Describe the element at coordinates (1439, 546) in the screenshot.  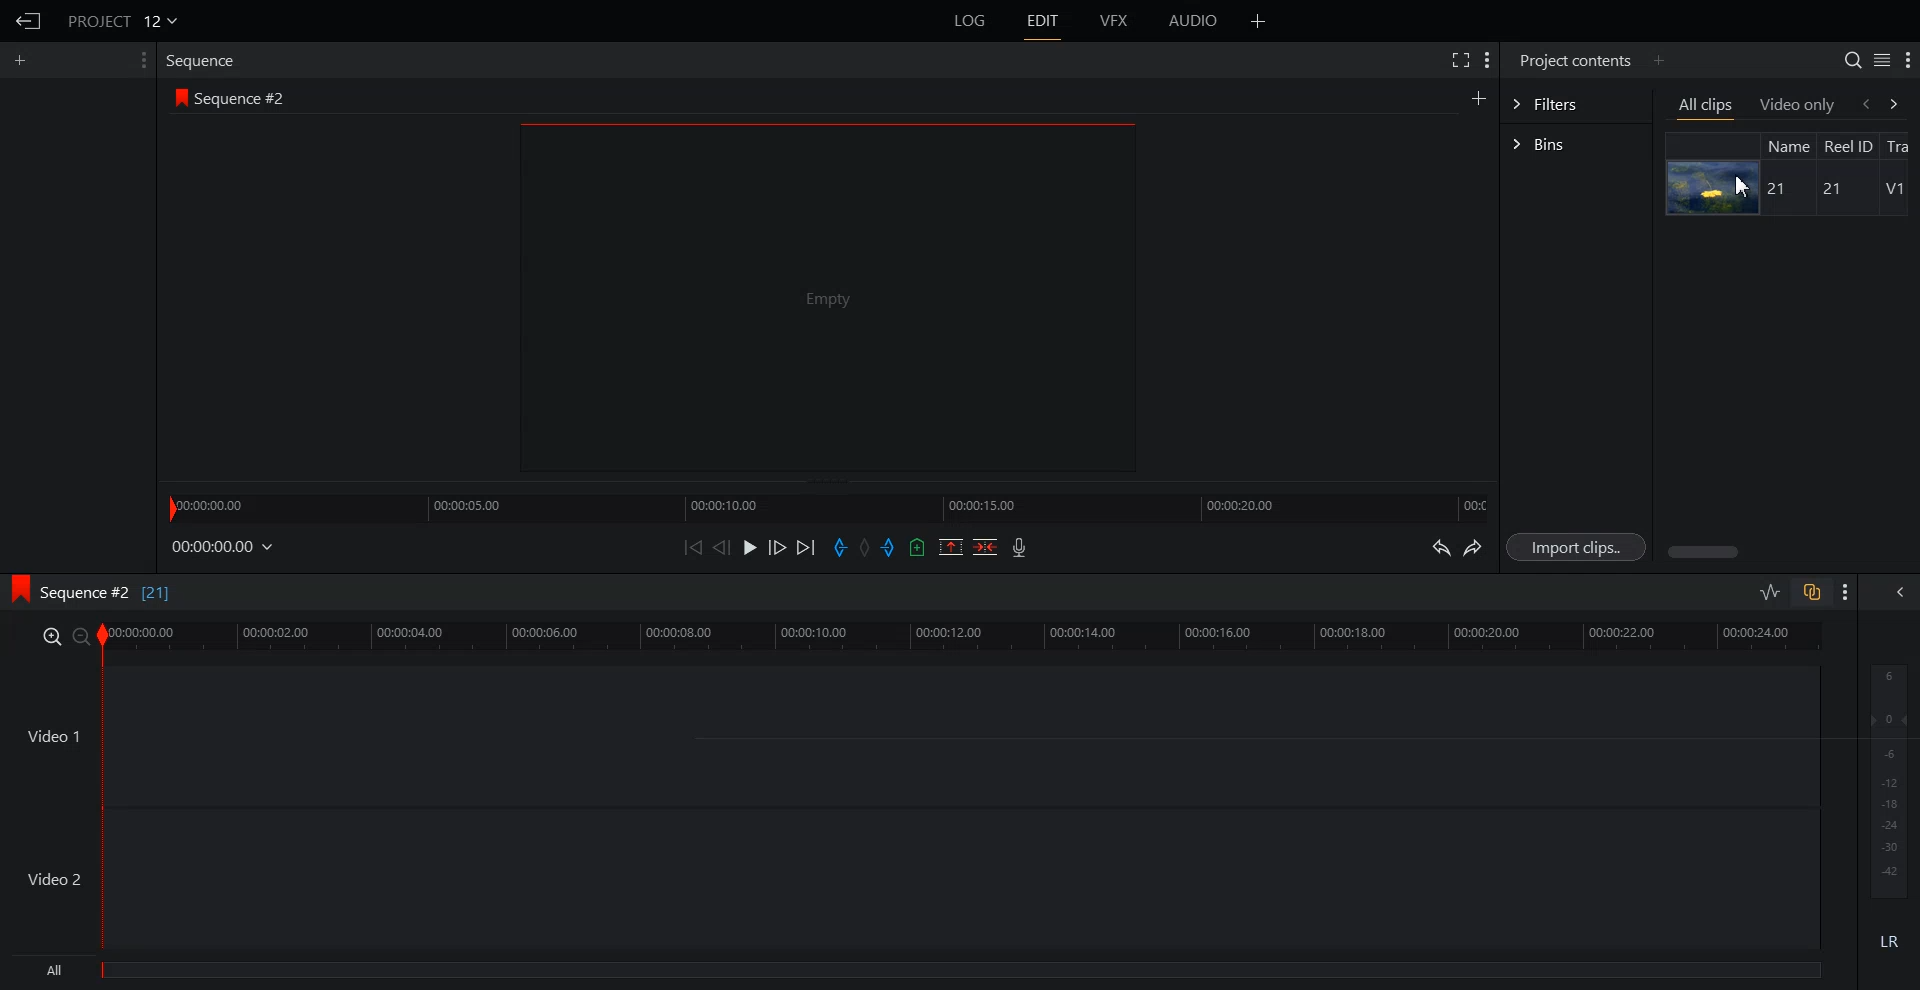
I see `Undo` at that location.